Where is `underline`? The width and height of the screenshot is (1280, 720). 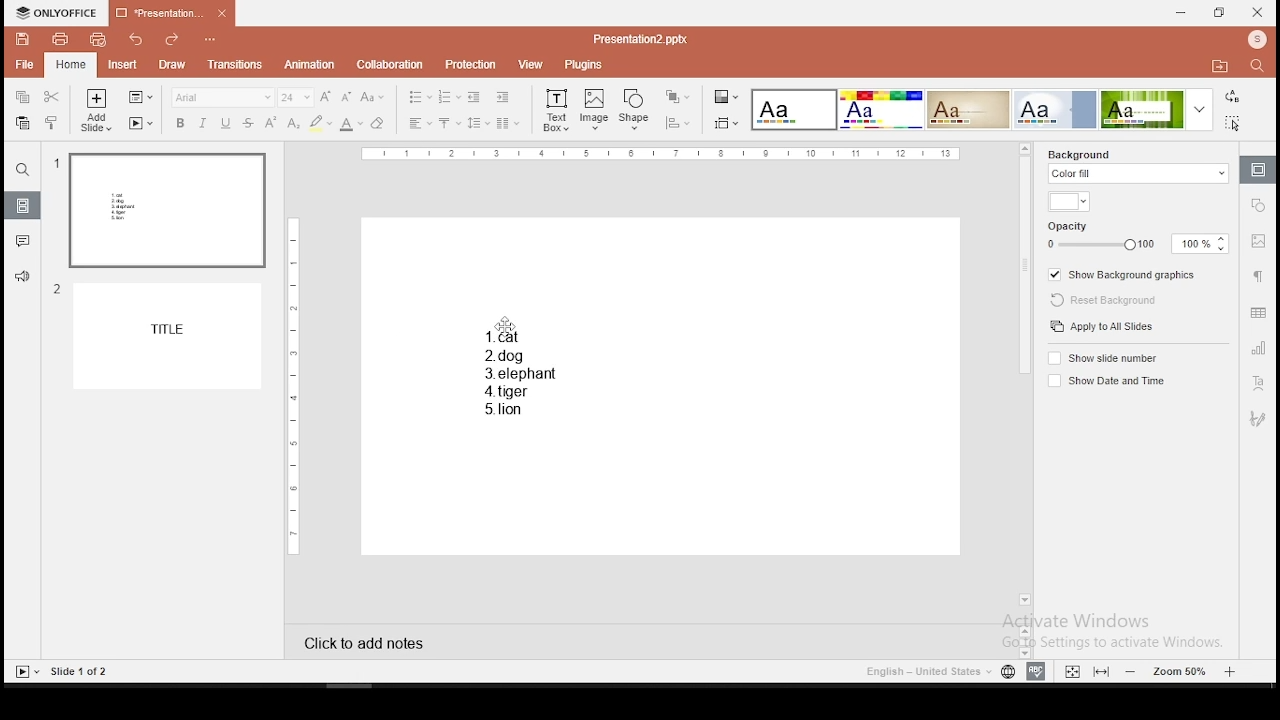 underline is located at coordinates (225, 123).